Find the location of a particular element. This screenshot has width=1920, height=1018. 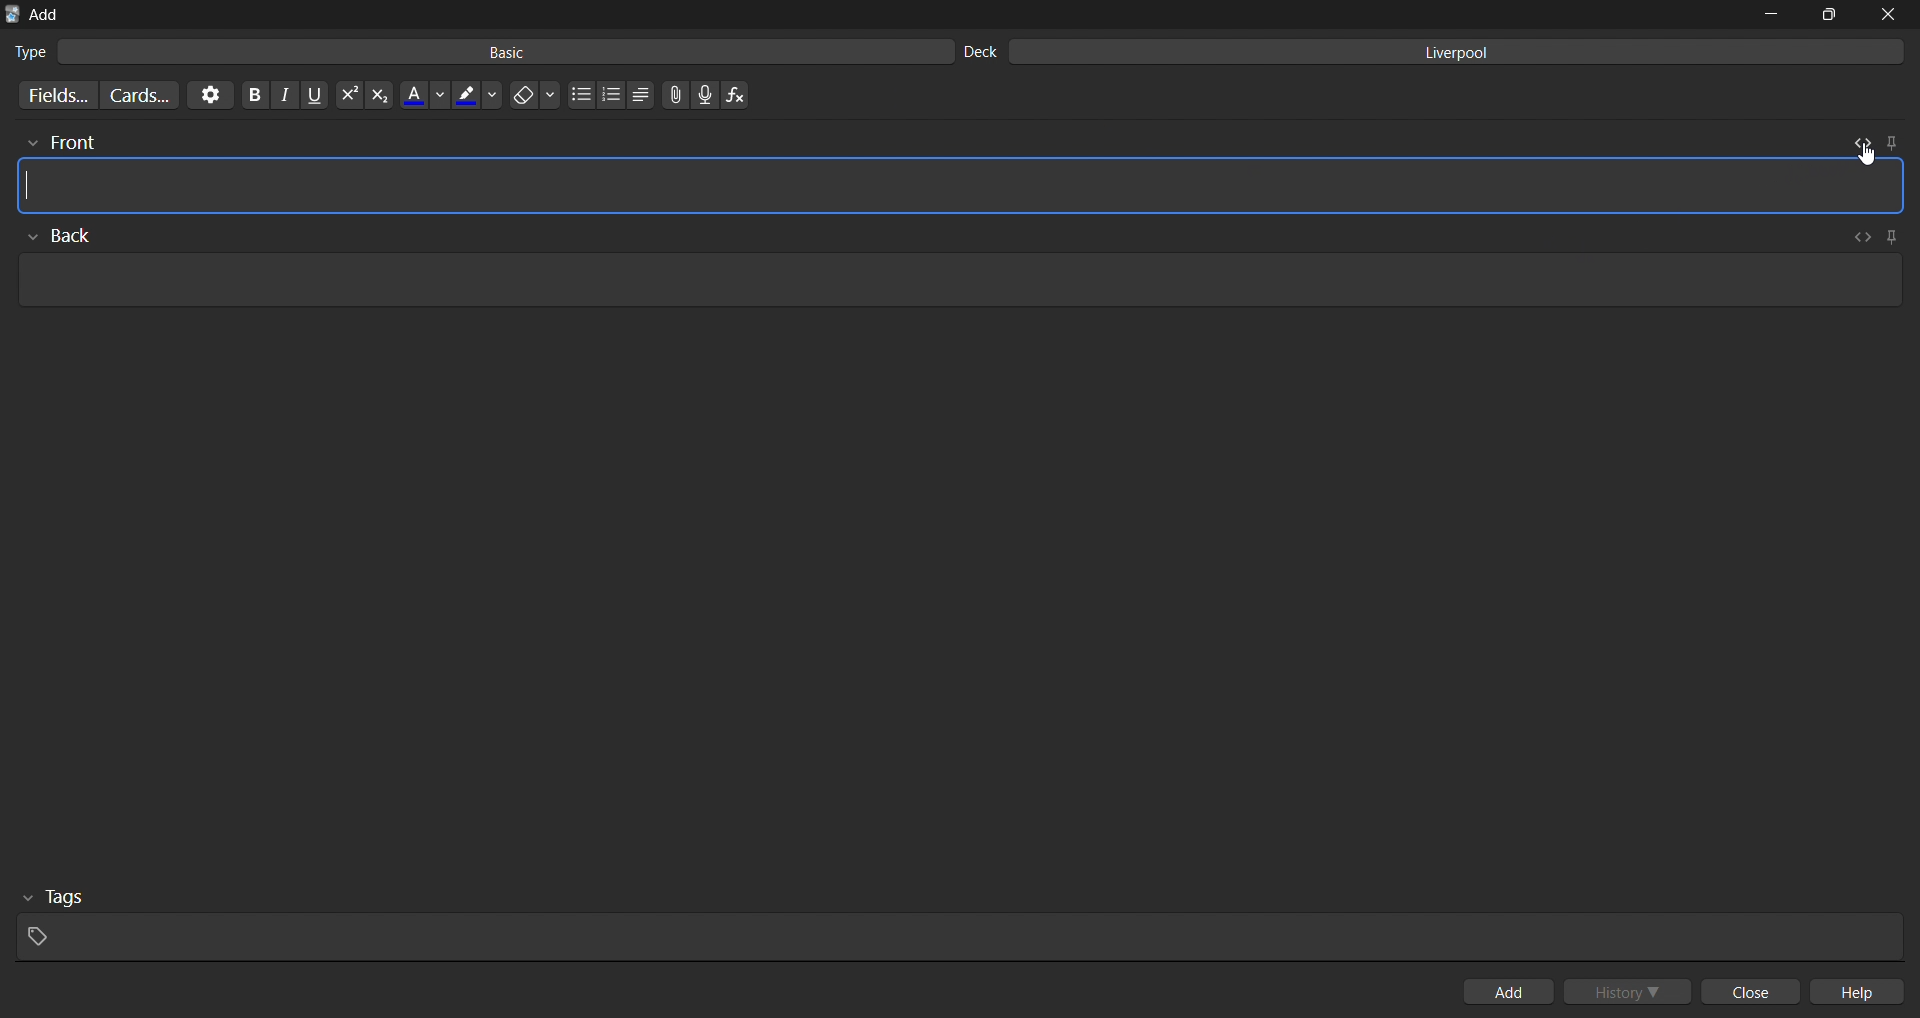

subscript is located at coordinates (378, 95).